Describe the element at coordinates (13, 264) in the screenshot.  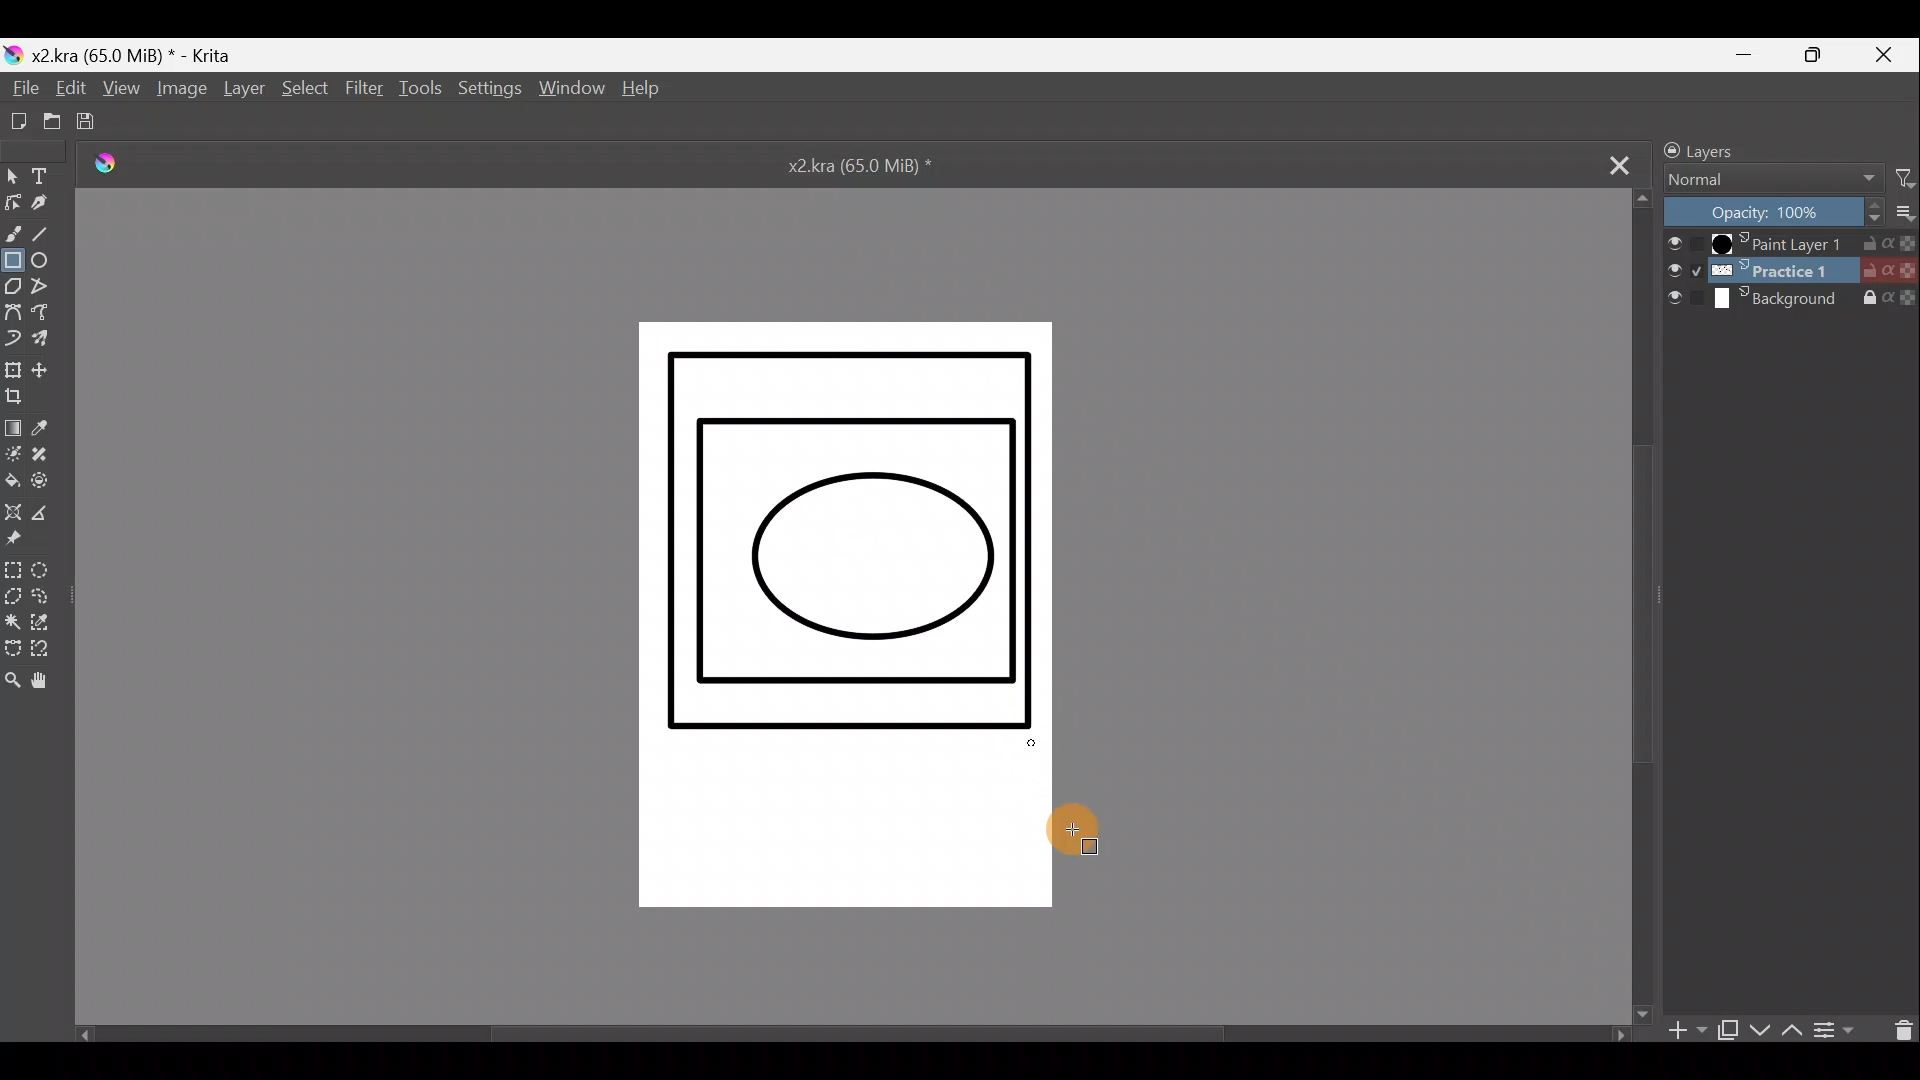
I see `Rectangle tool` at that location.